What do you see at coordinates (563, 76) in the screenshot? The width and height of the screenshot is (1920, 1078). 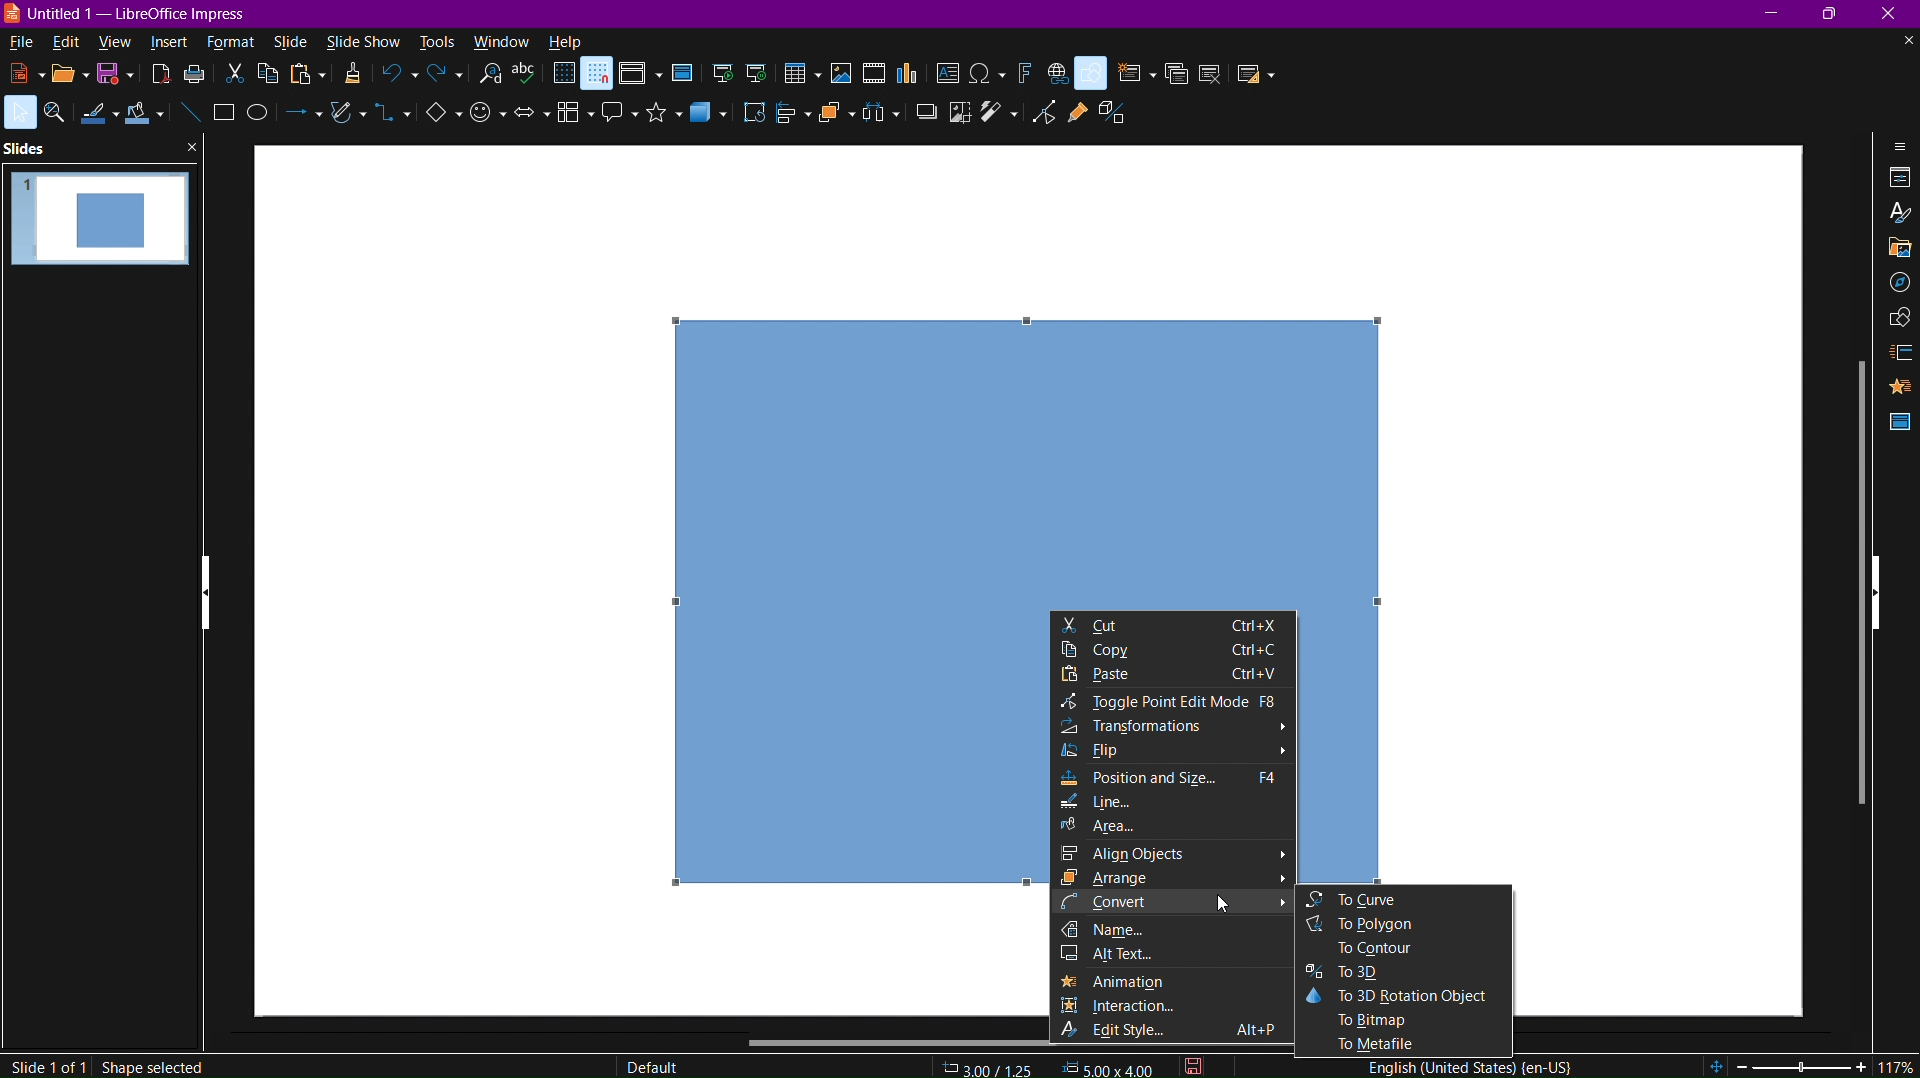 I see `Display Grid` at bounding box center [563, 76].